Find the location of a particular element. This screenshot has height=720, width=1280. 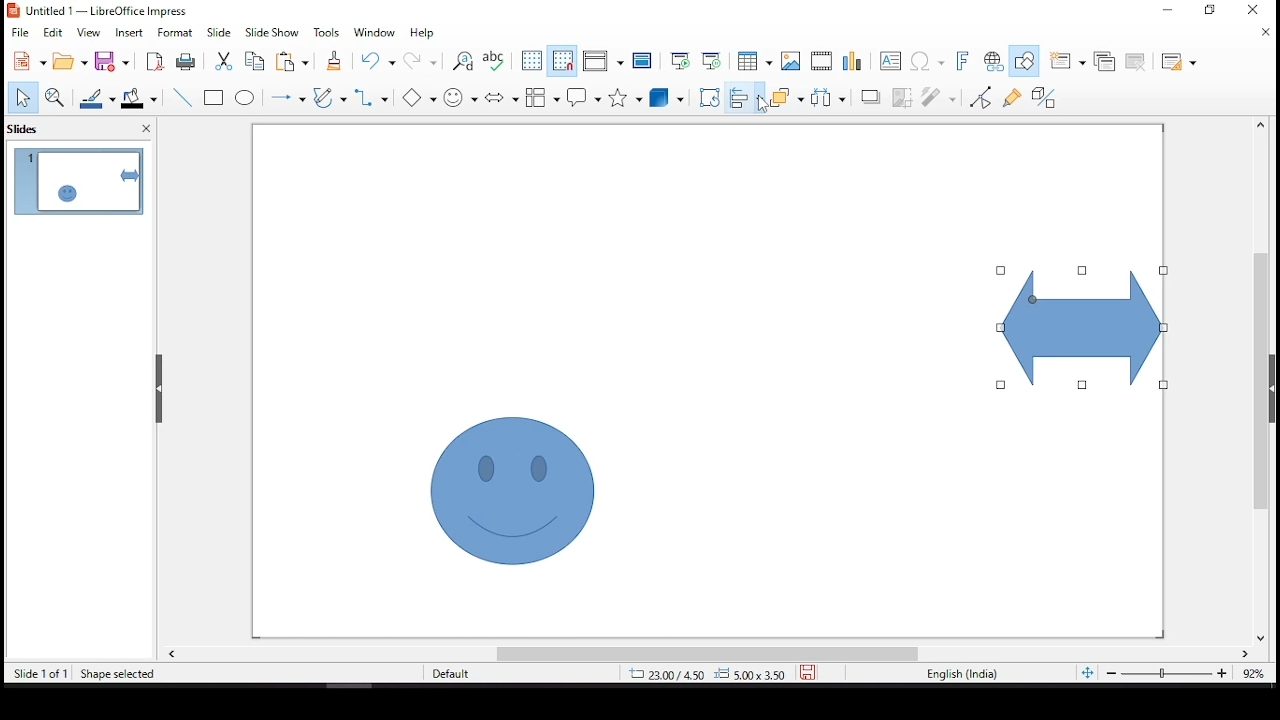

zoom slider is located at coordinates (1165, 675).